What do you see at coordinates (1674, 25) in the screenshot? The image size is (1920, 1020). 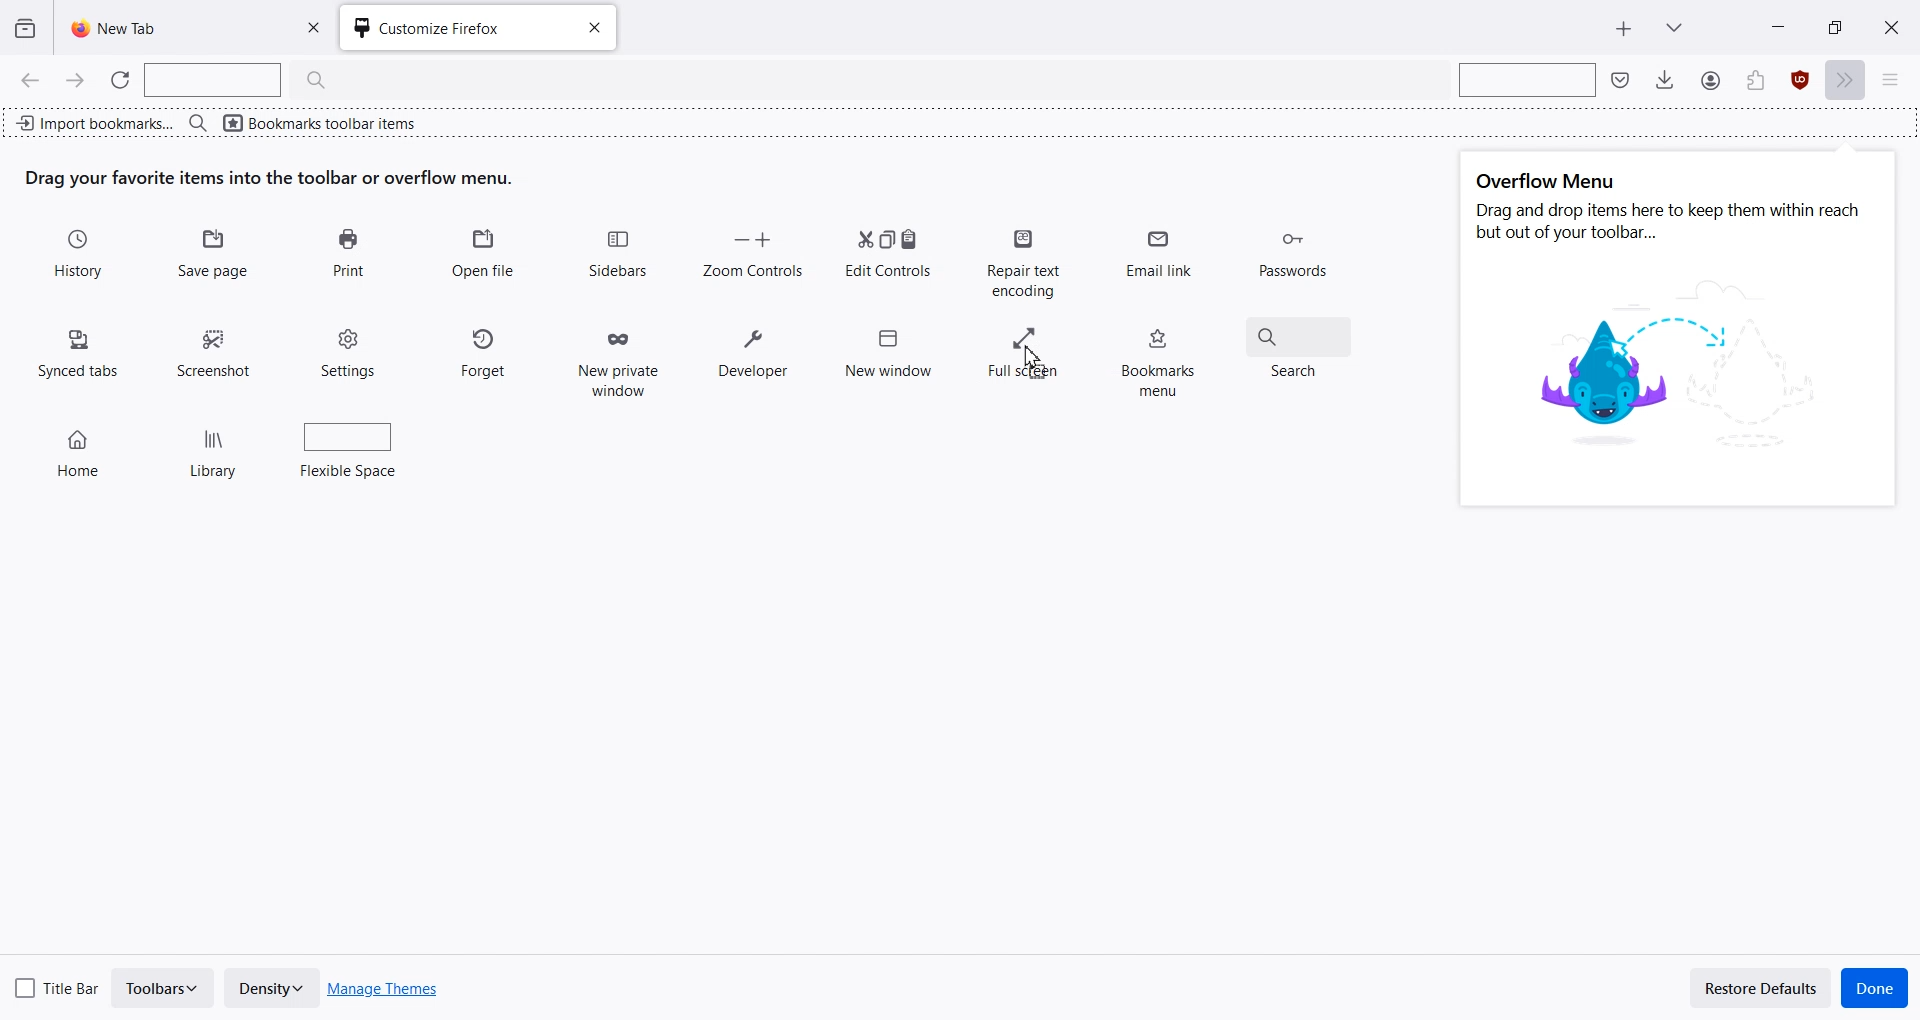 I see `List all tab` at bounding box center [1674, 25].